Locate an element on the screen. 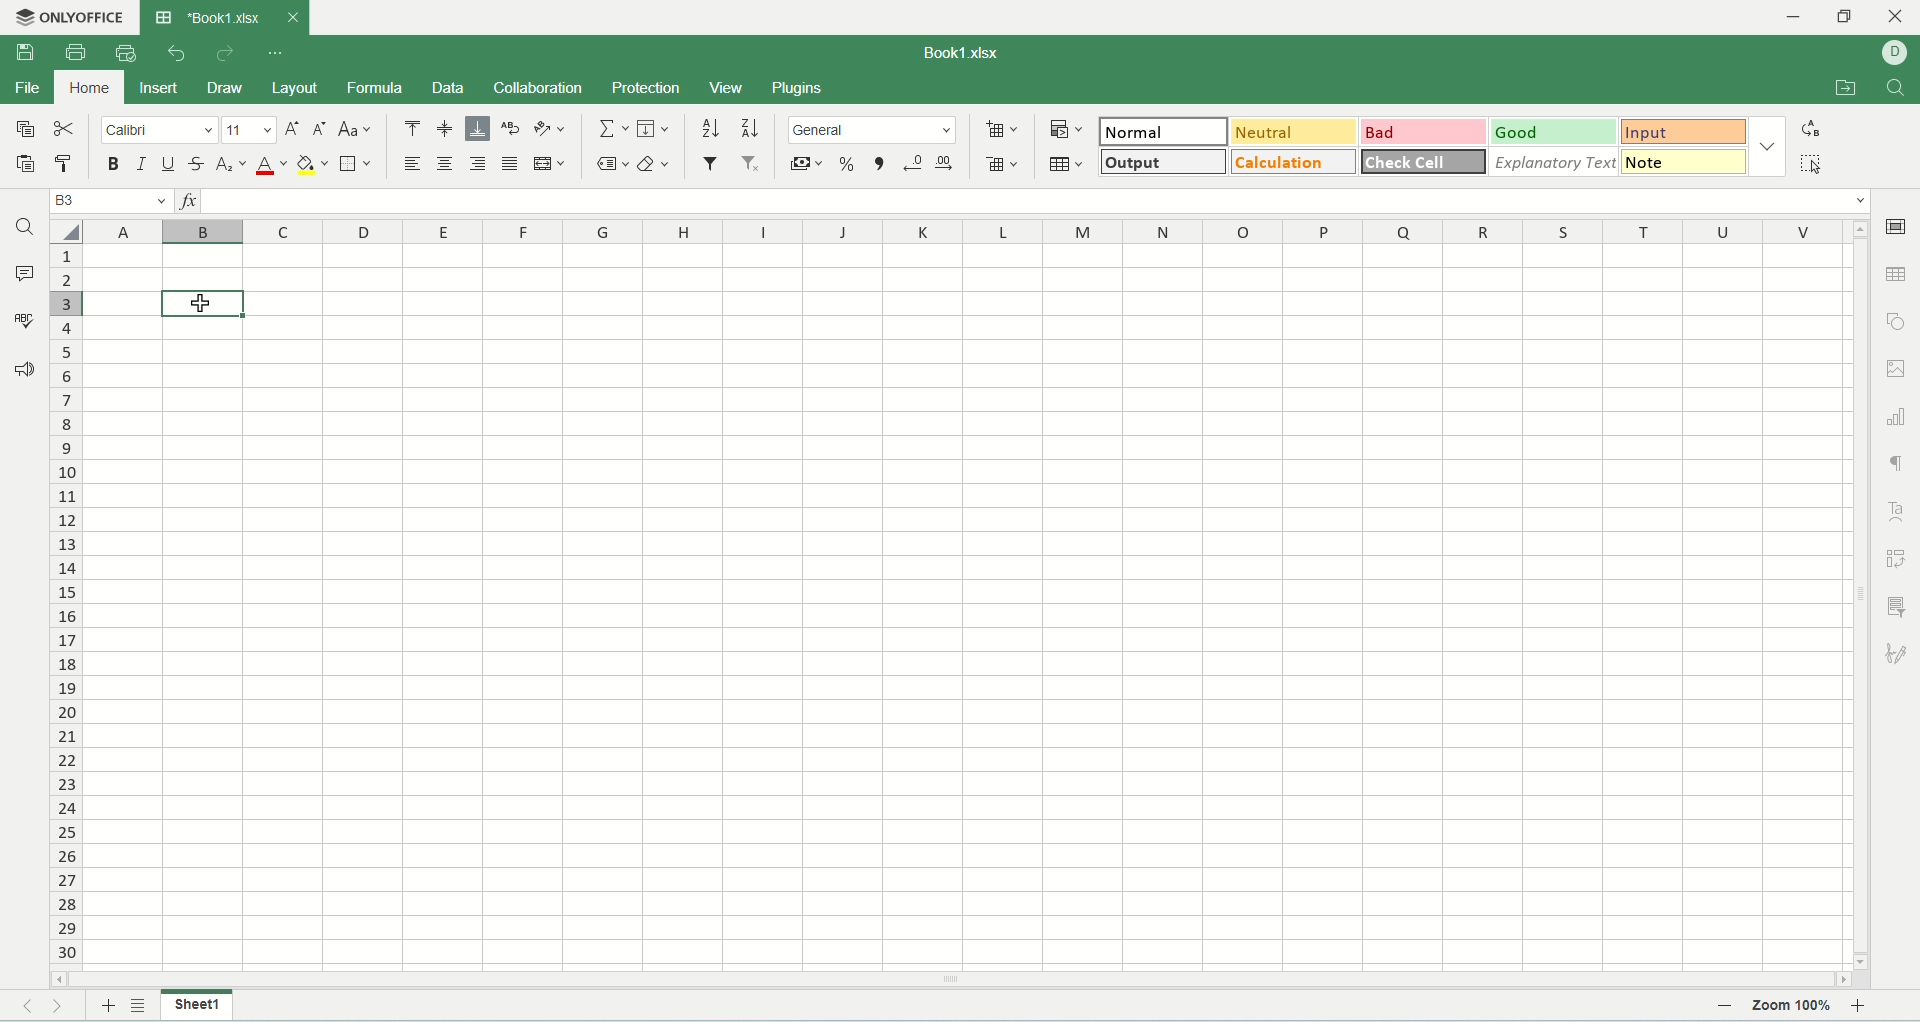  quick print is located at coordinates (127, 51).